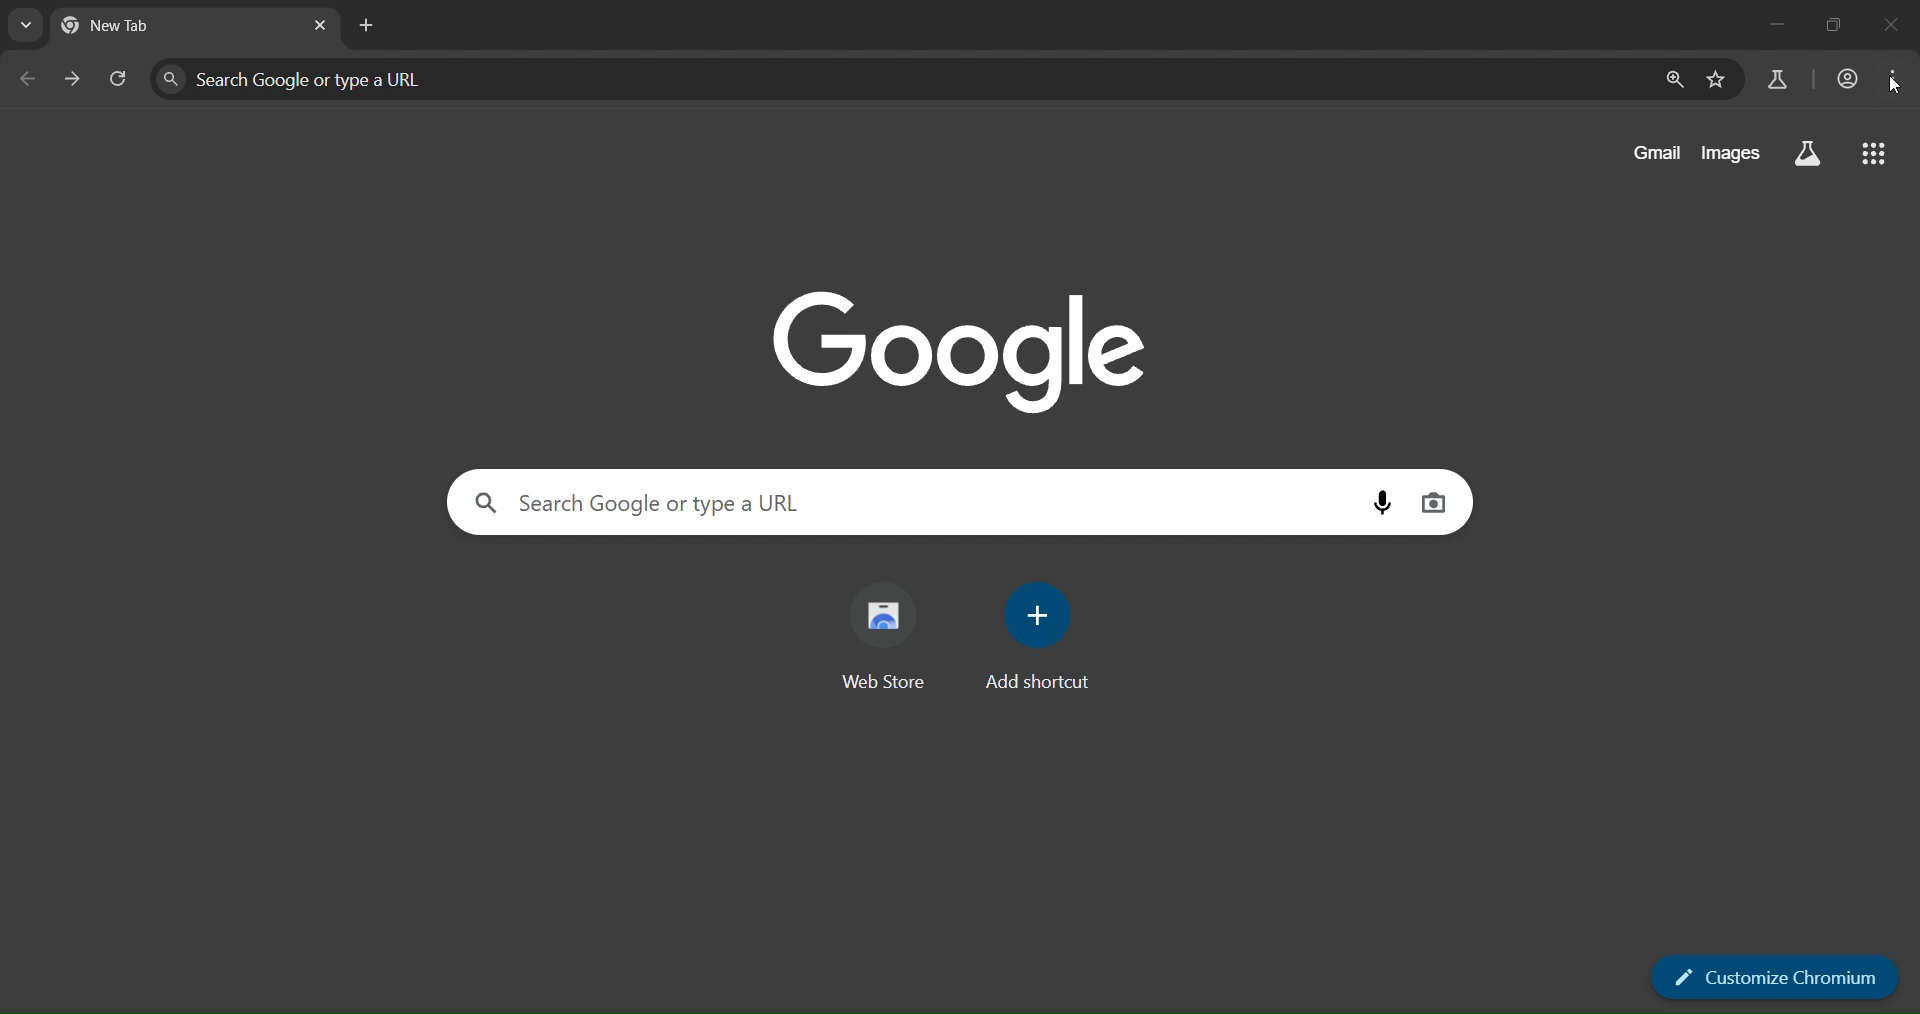  What do you see at coordinates (1898, 84) in the screenshot?
I see `menu` at bounding box center [1898, 84].